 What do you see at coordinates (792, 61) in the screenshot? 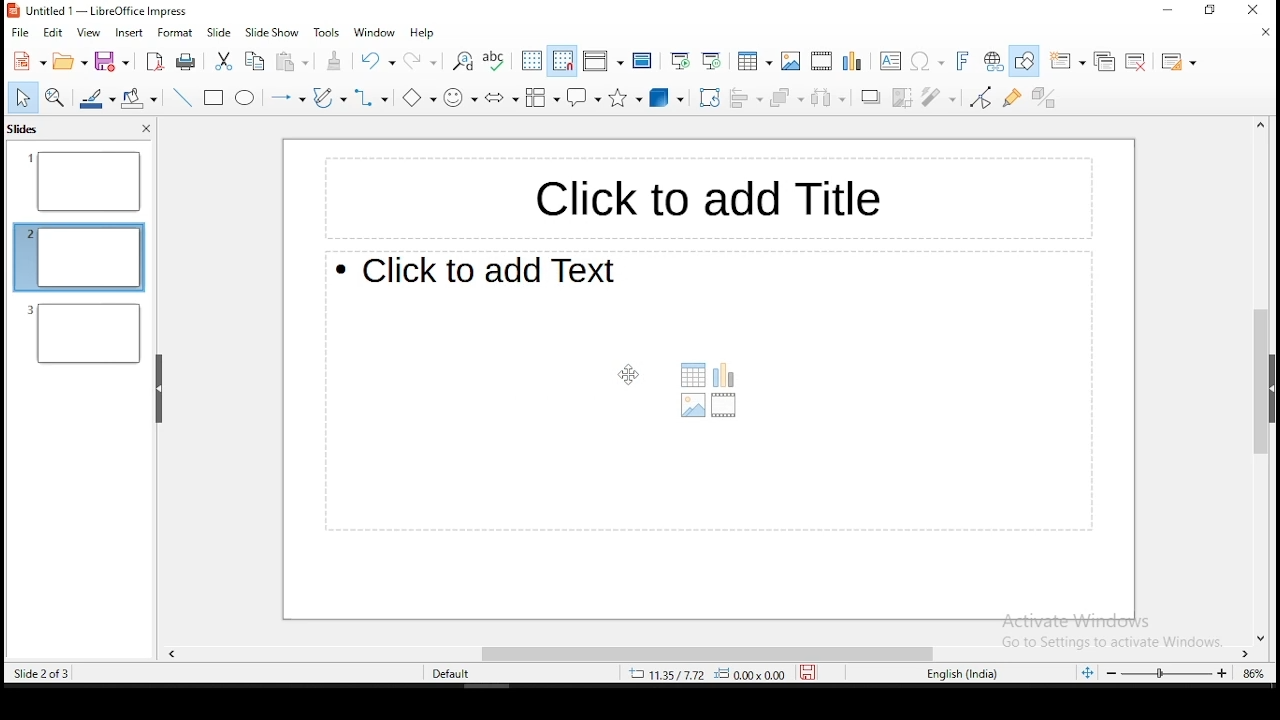
I see `insert image` at bounding box center [792, 61].